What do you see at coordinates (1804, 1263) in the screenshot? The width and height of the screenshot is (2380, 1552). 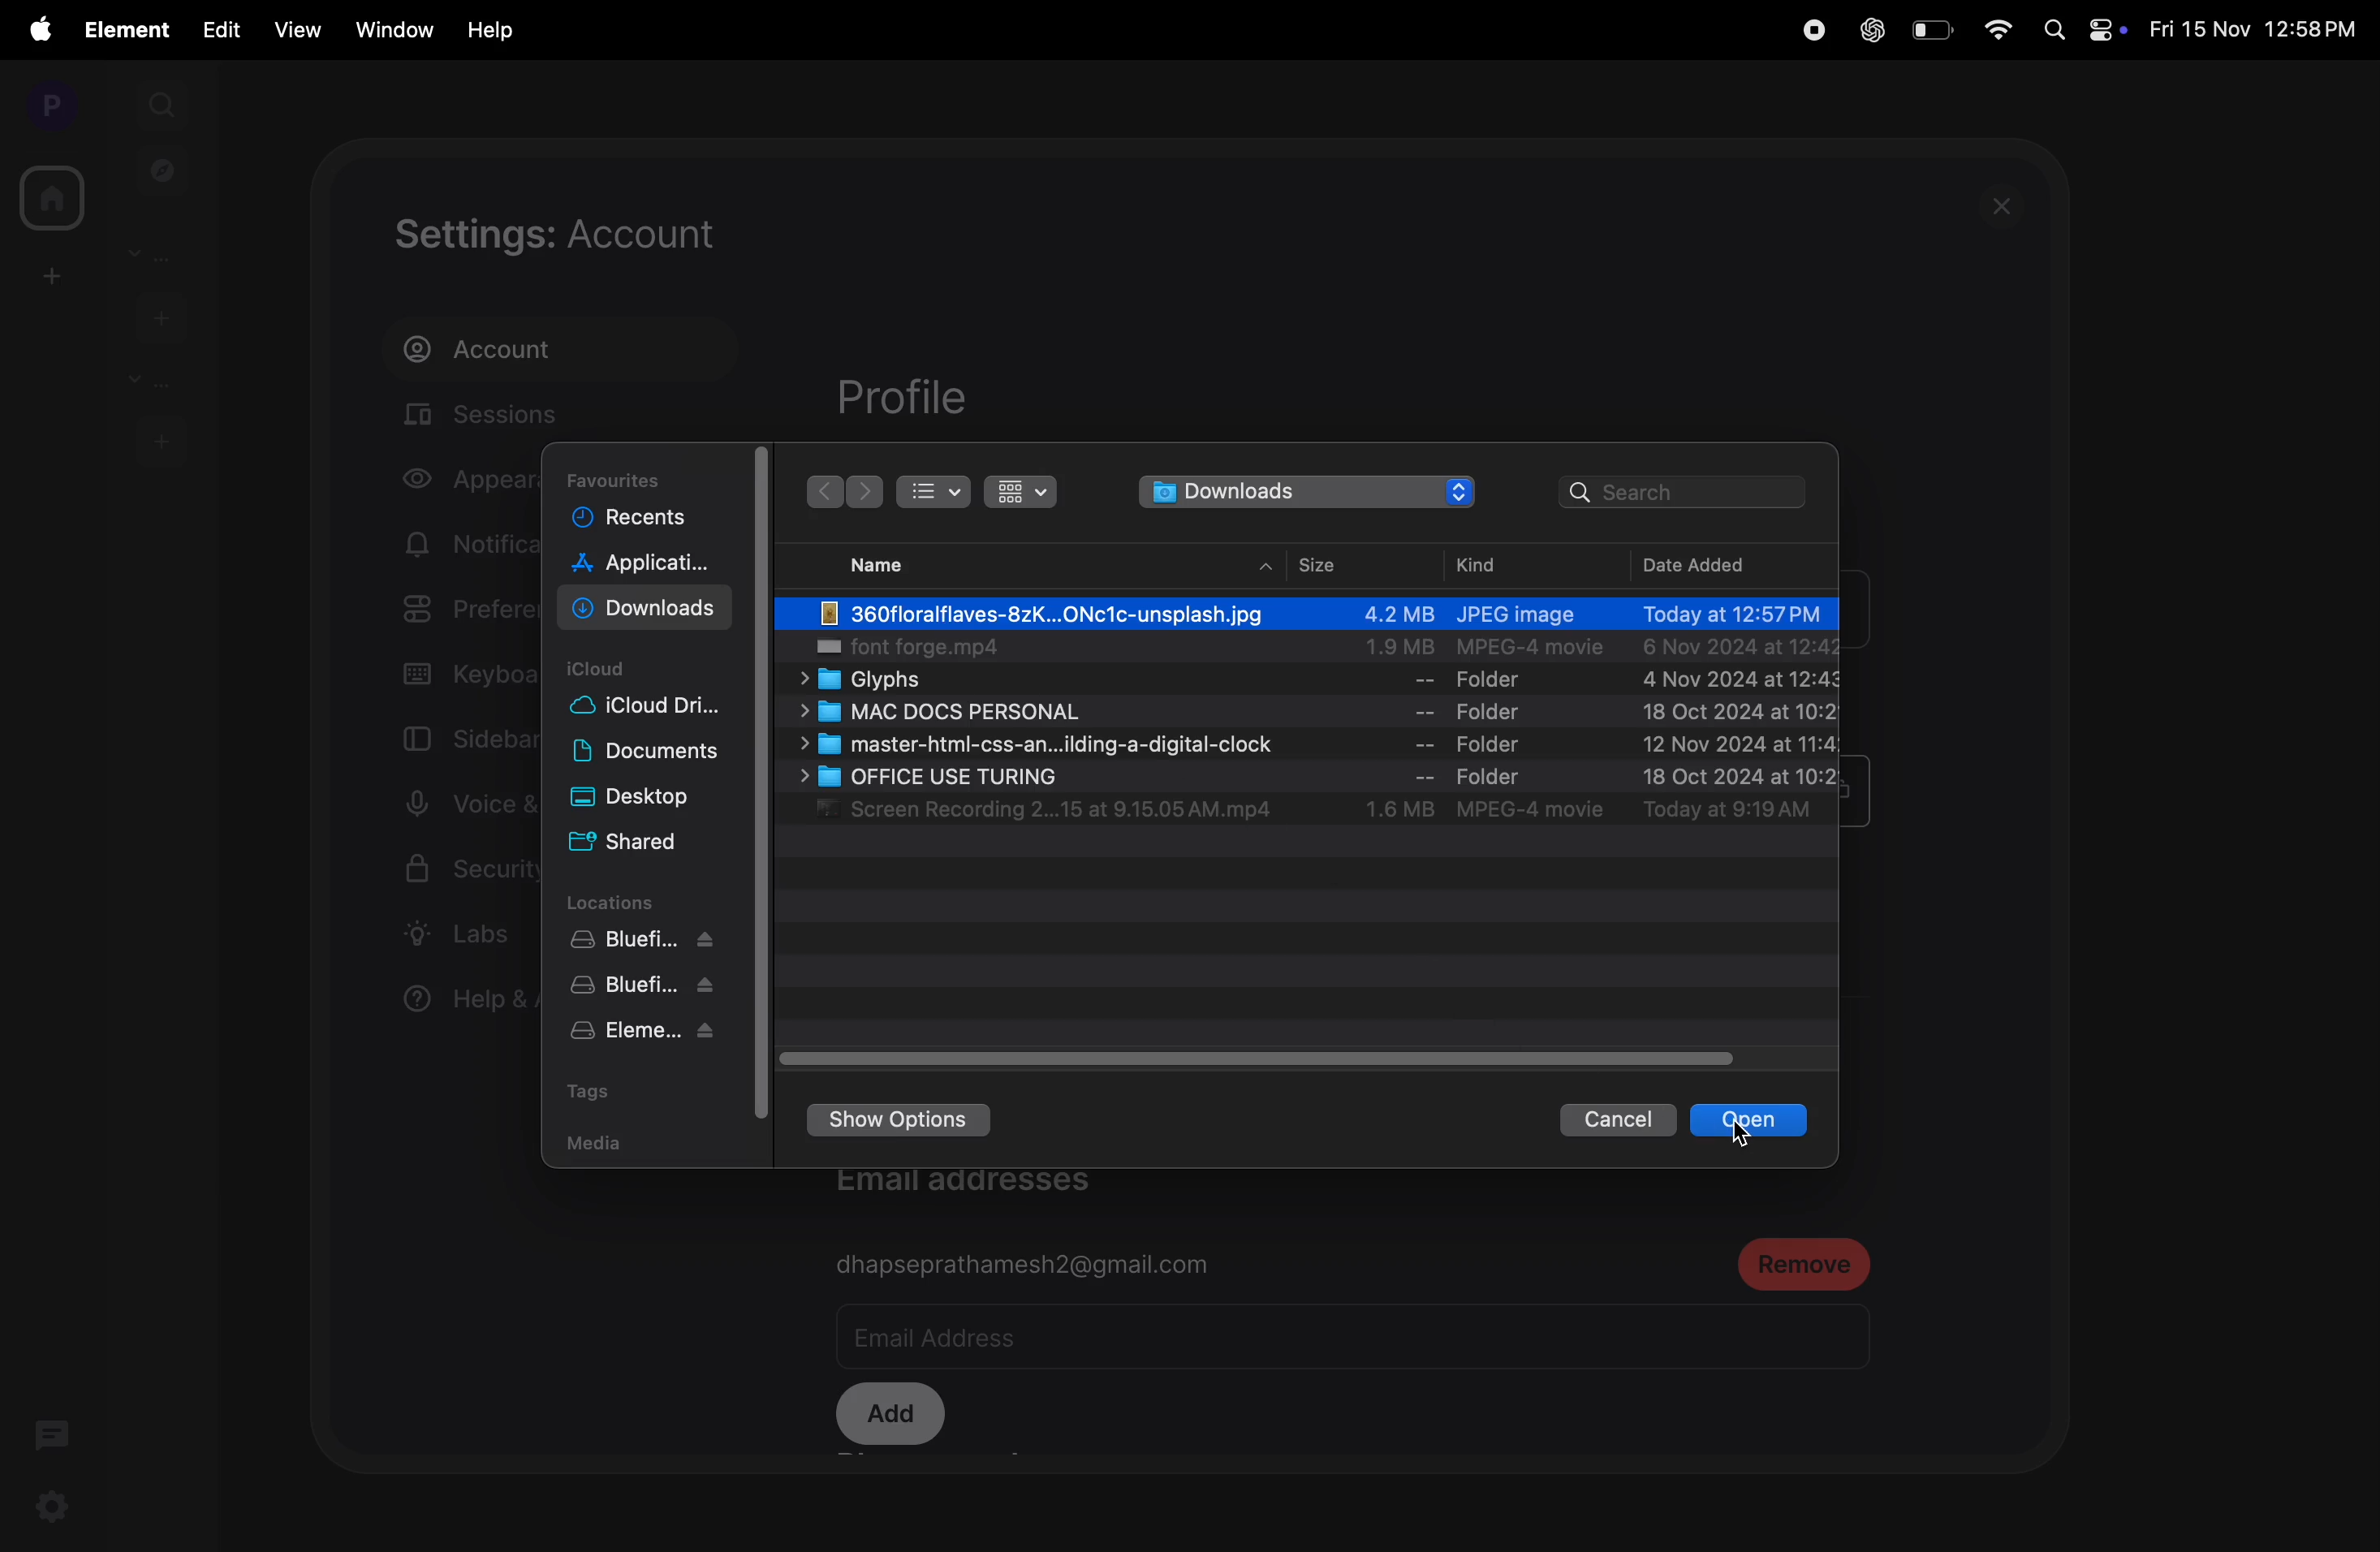 I see `remove` at bounding box center [1804, 1263].